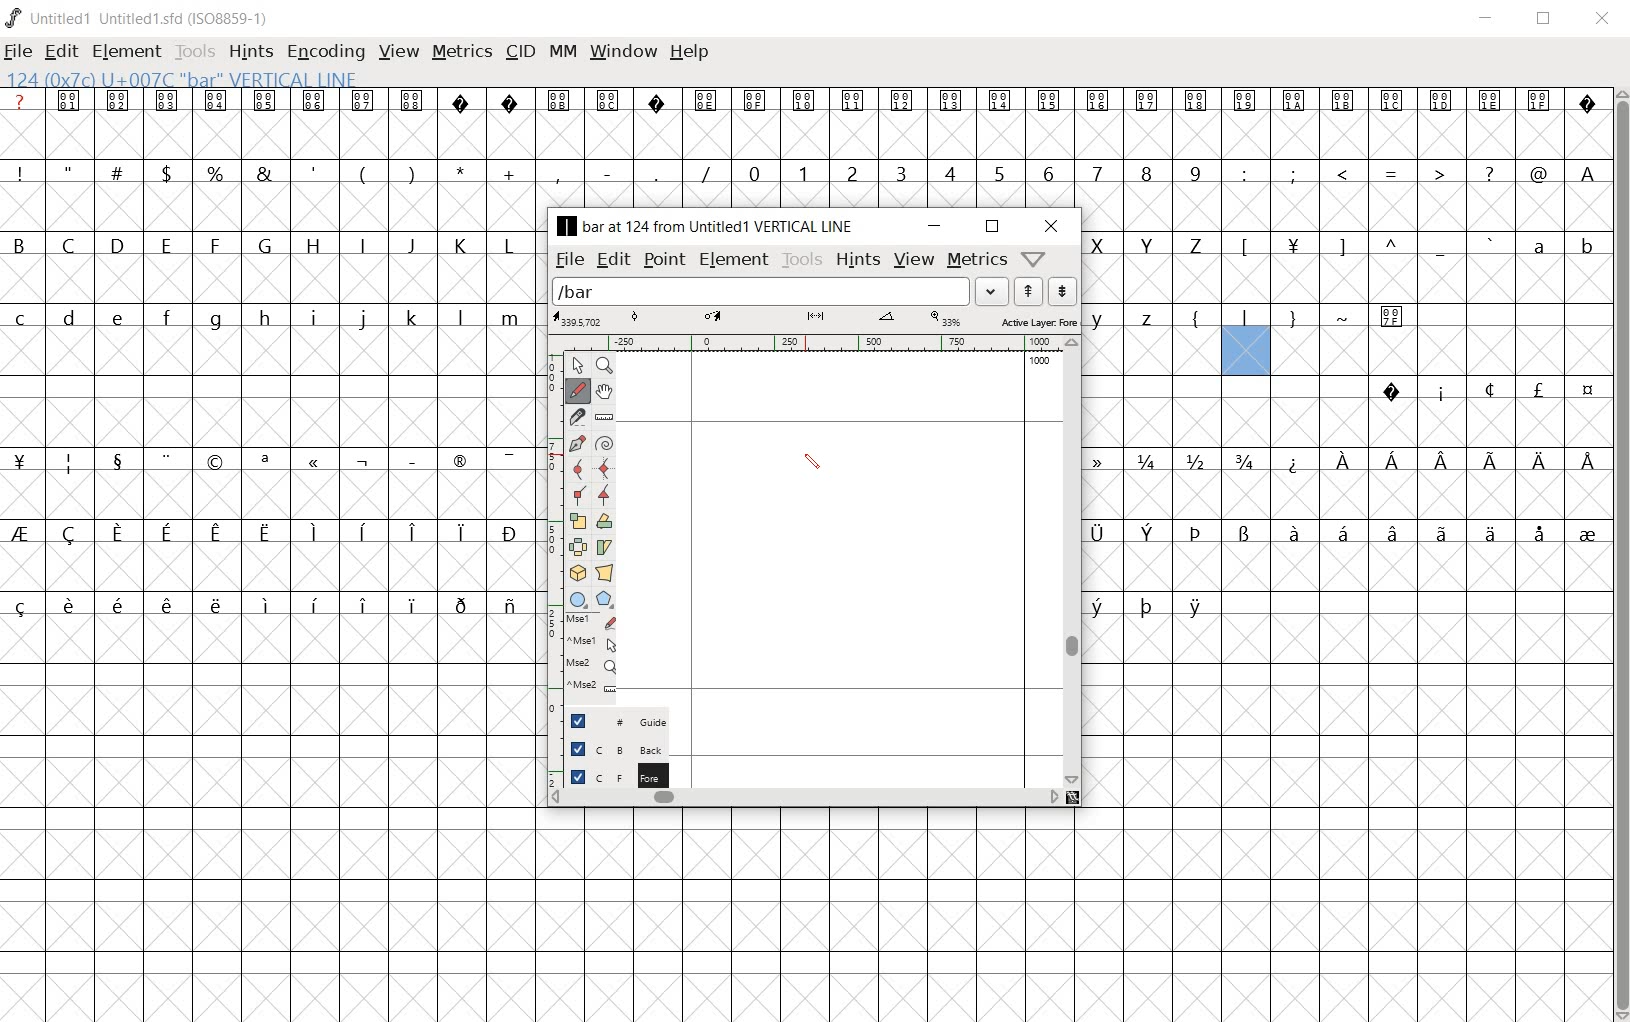 The image size is (1630, 1022). What do you see at coordinates (1479, 391) in the screenshot?
I see `special symbols` at bounding box center [1479, 391].